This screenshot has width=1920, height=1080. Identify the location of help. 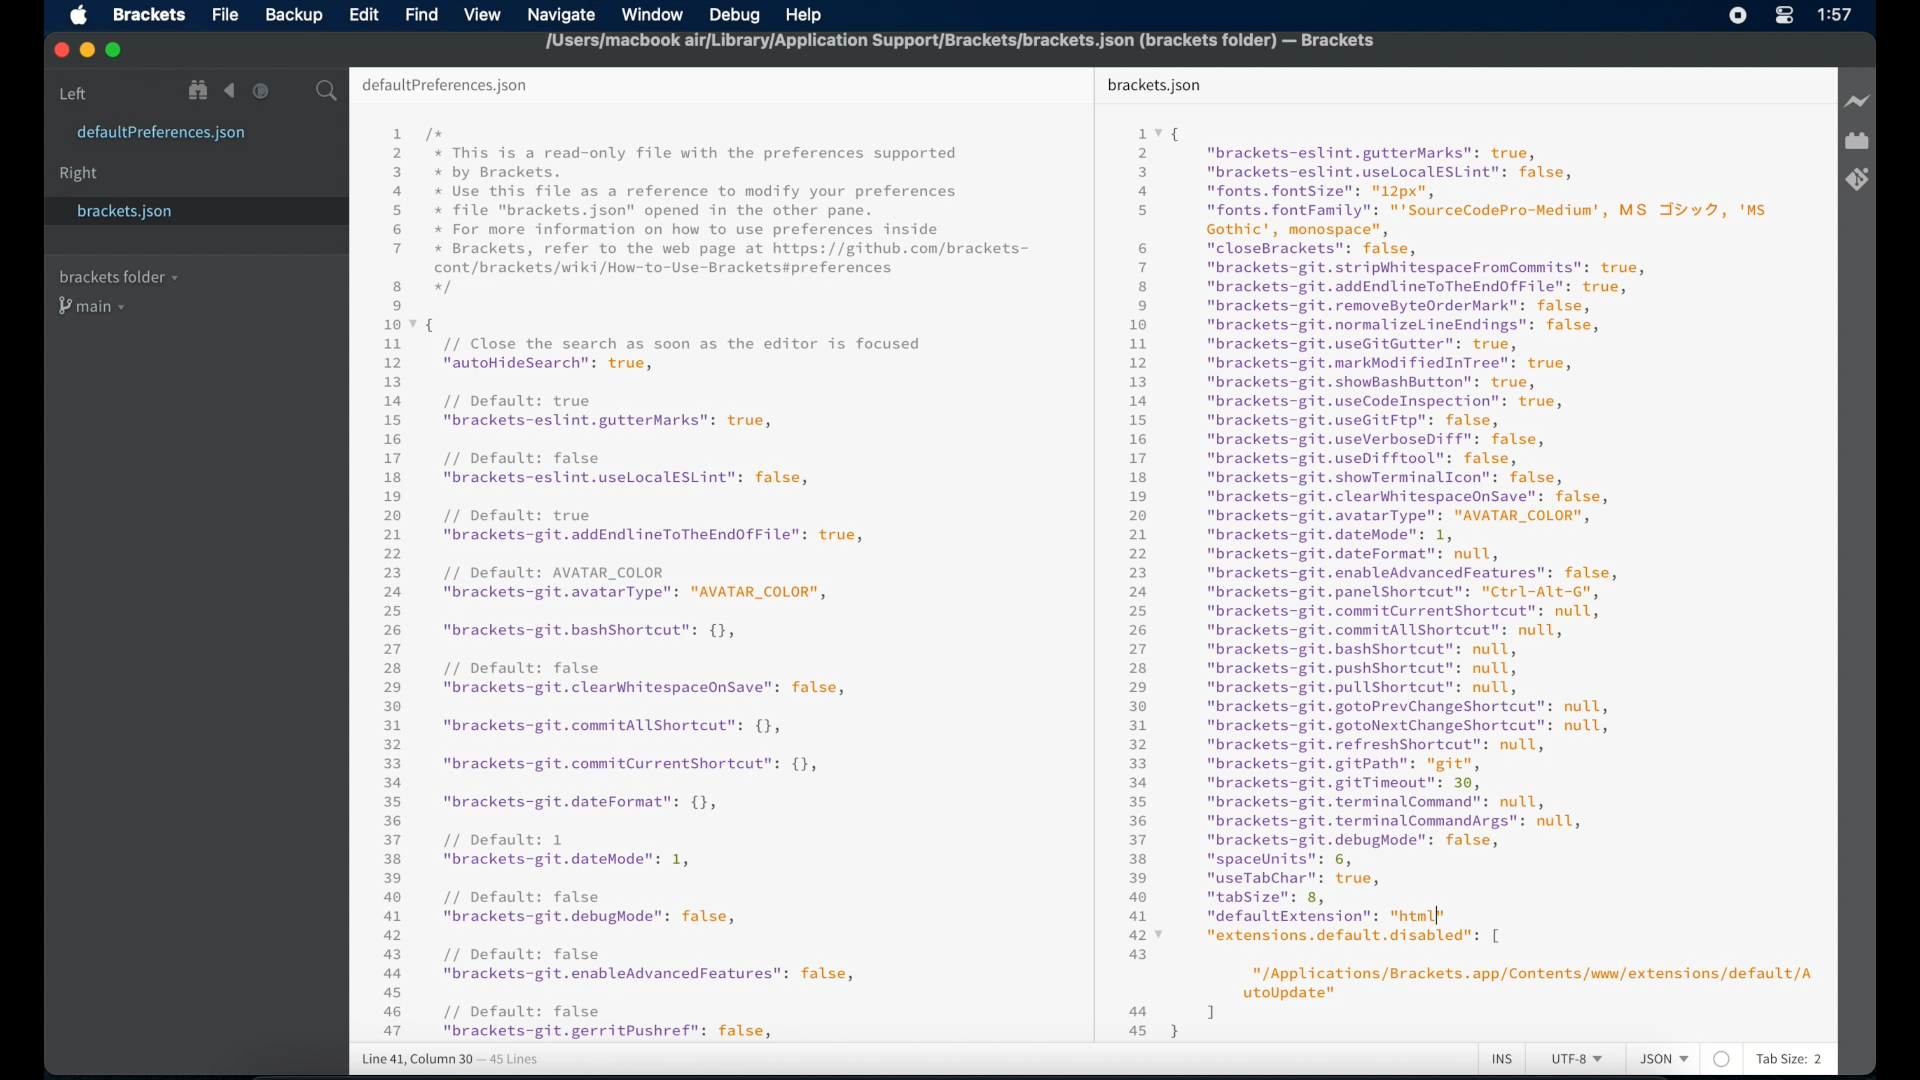
(806, 14).